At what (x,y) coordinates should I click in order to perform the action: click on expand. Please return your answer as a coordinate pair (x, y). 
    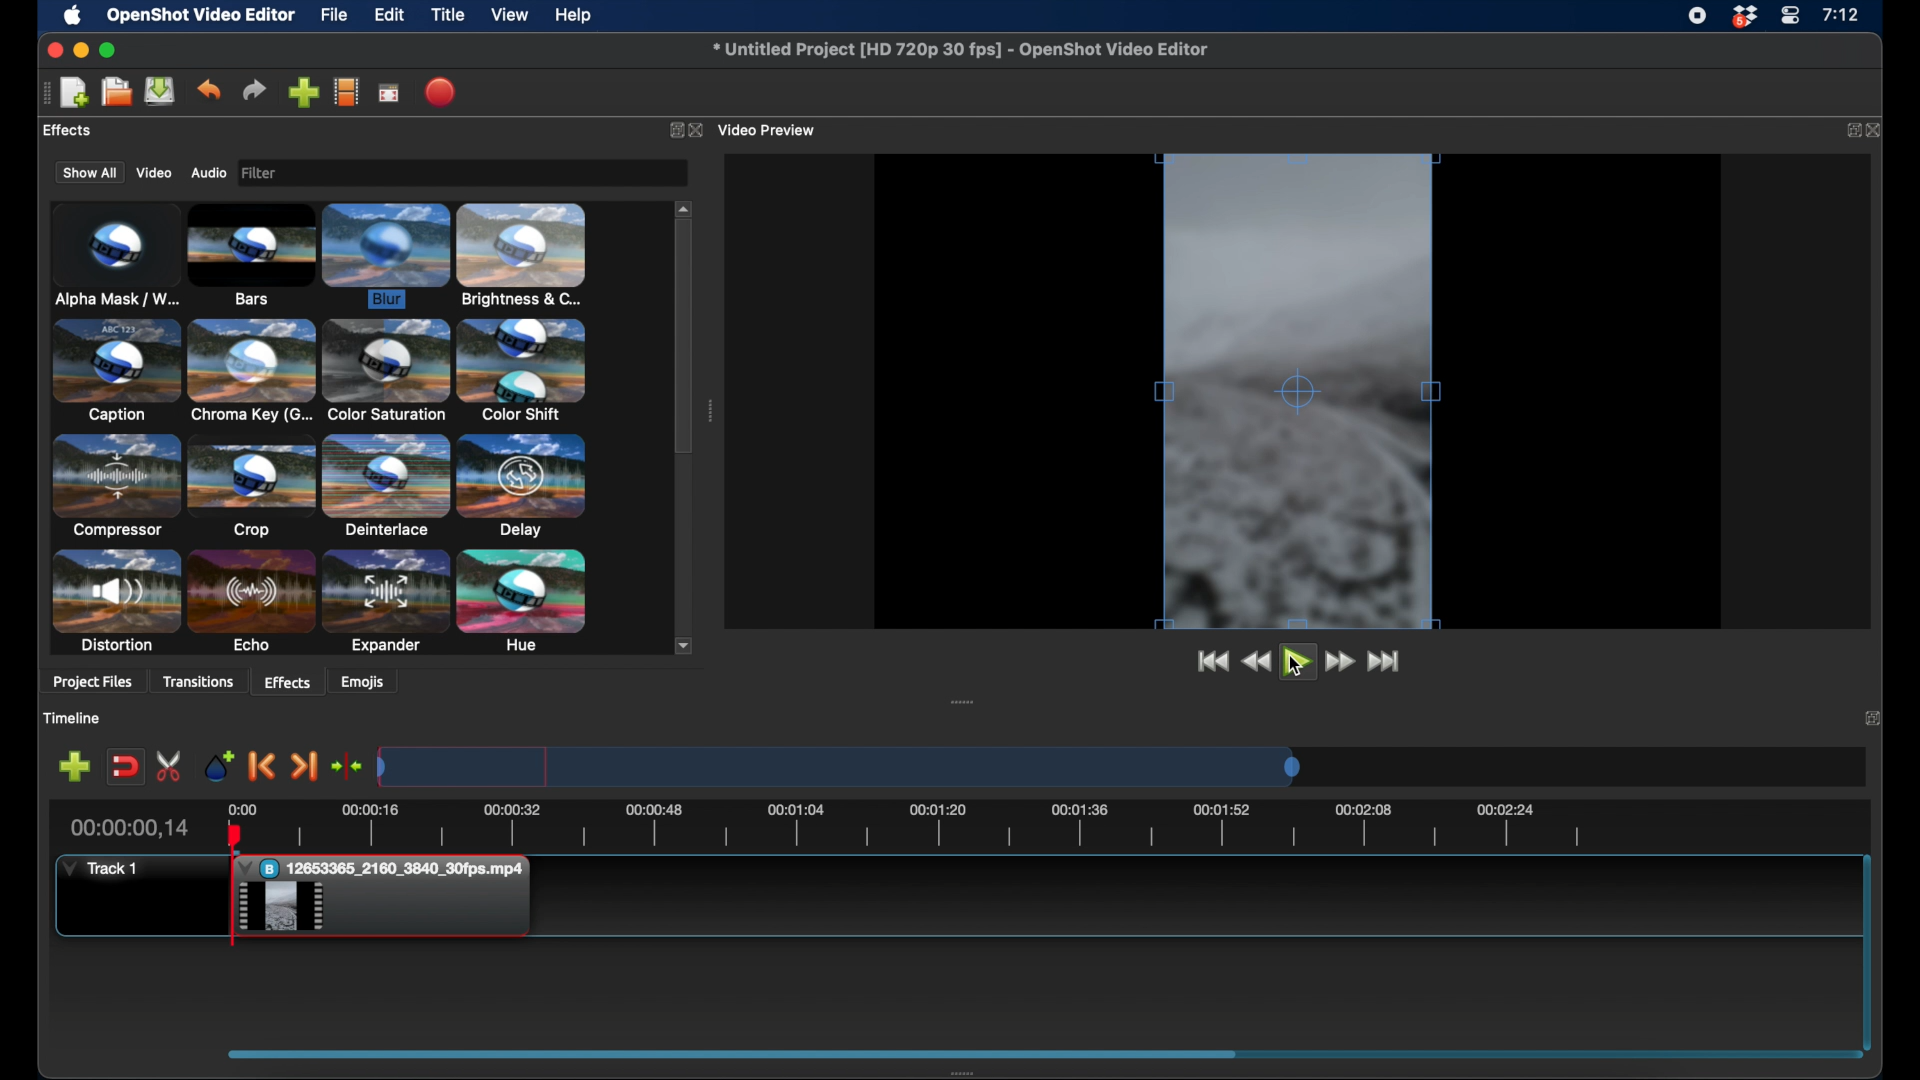
    Looking at the image, I should click on (1872, 717).